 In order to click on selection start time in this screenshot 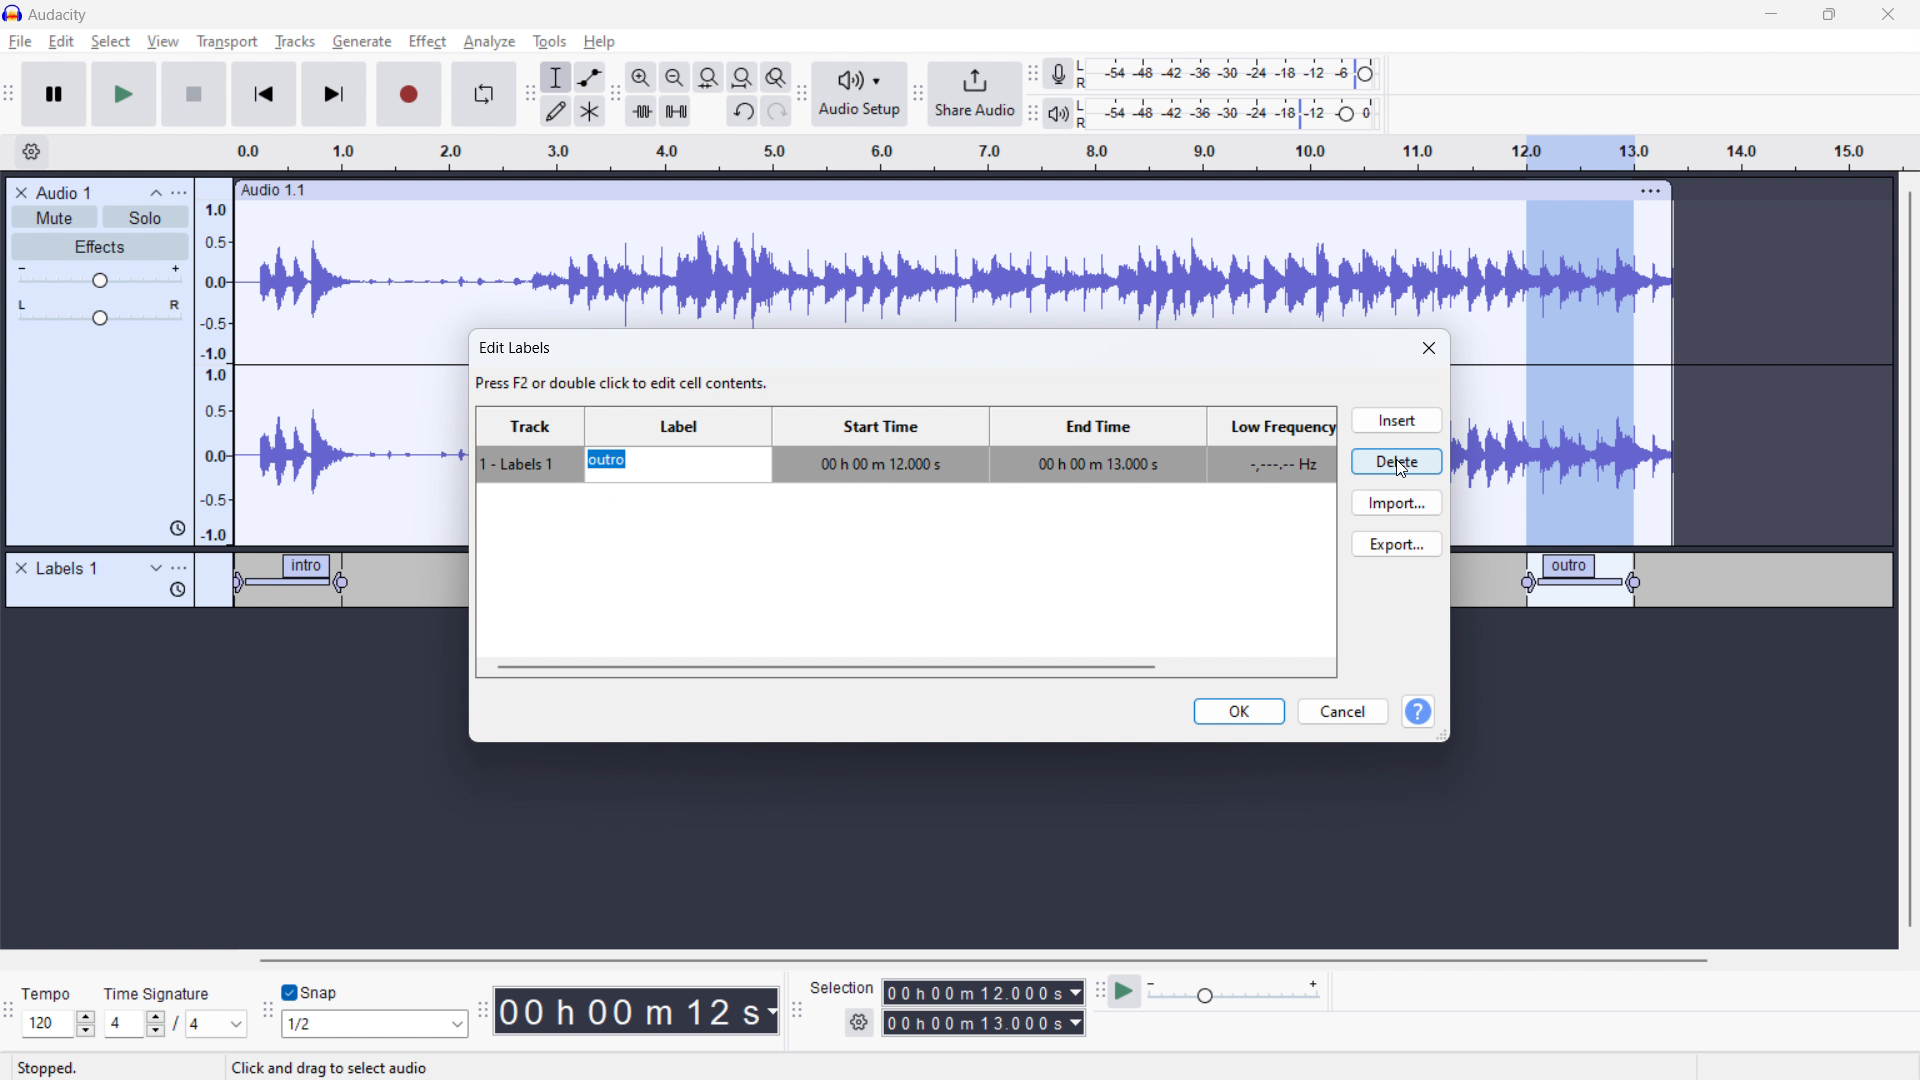, I will do `click(984, 991)`.